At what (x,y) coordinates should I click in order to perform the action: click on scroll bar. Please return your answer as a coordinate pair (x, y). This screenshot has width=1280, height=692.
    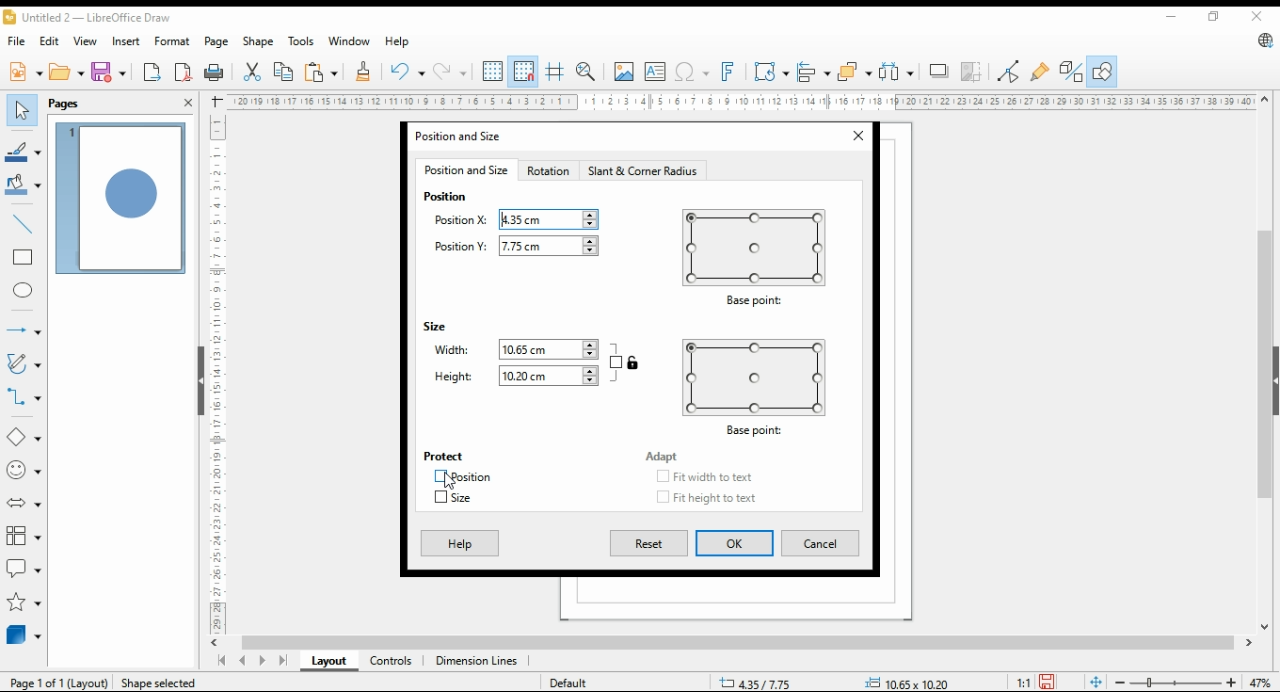
    Looking at the image, I should click on (727, 643).